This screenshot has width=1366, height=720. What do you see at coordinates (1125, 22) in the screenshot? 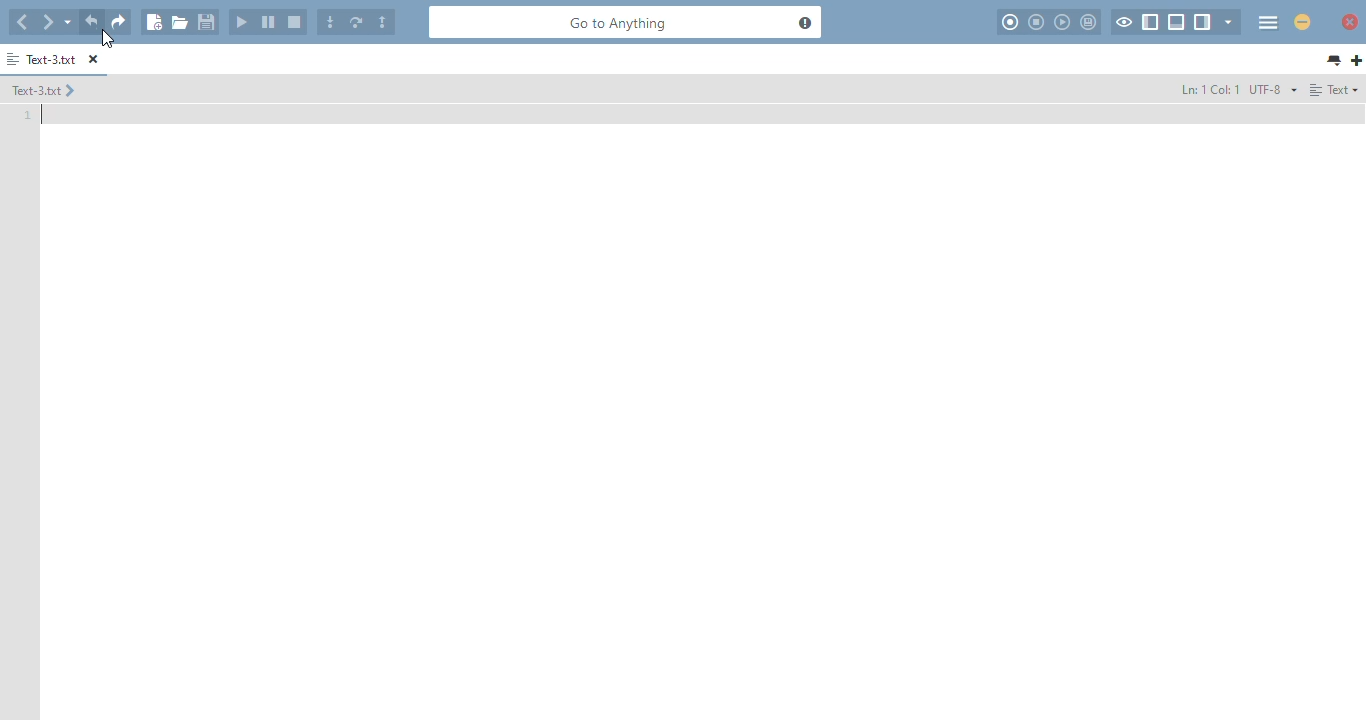
I see `toggle focus mode` at bounding box center [1125, 22].